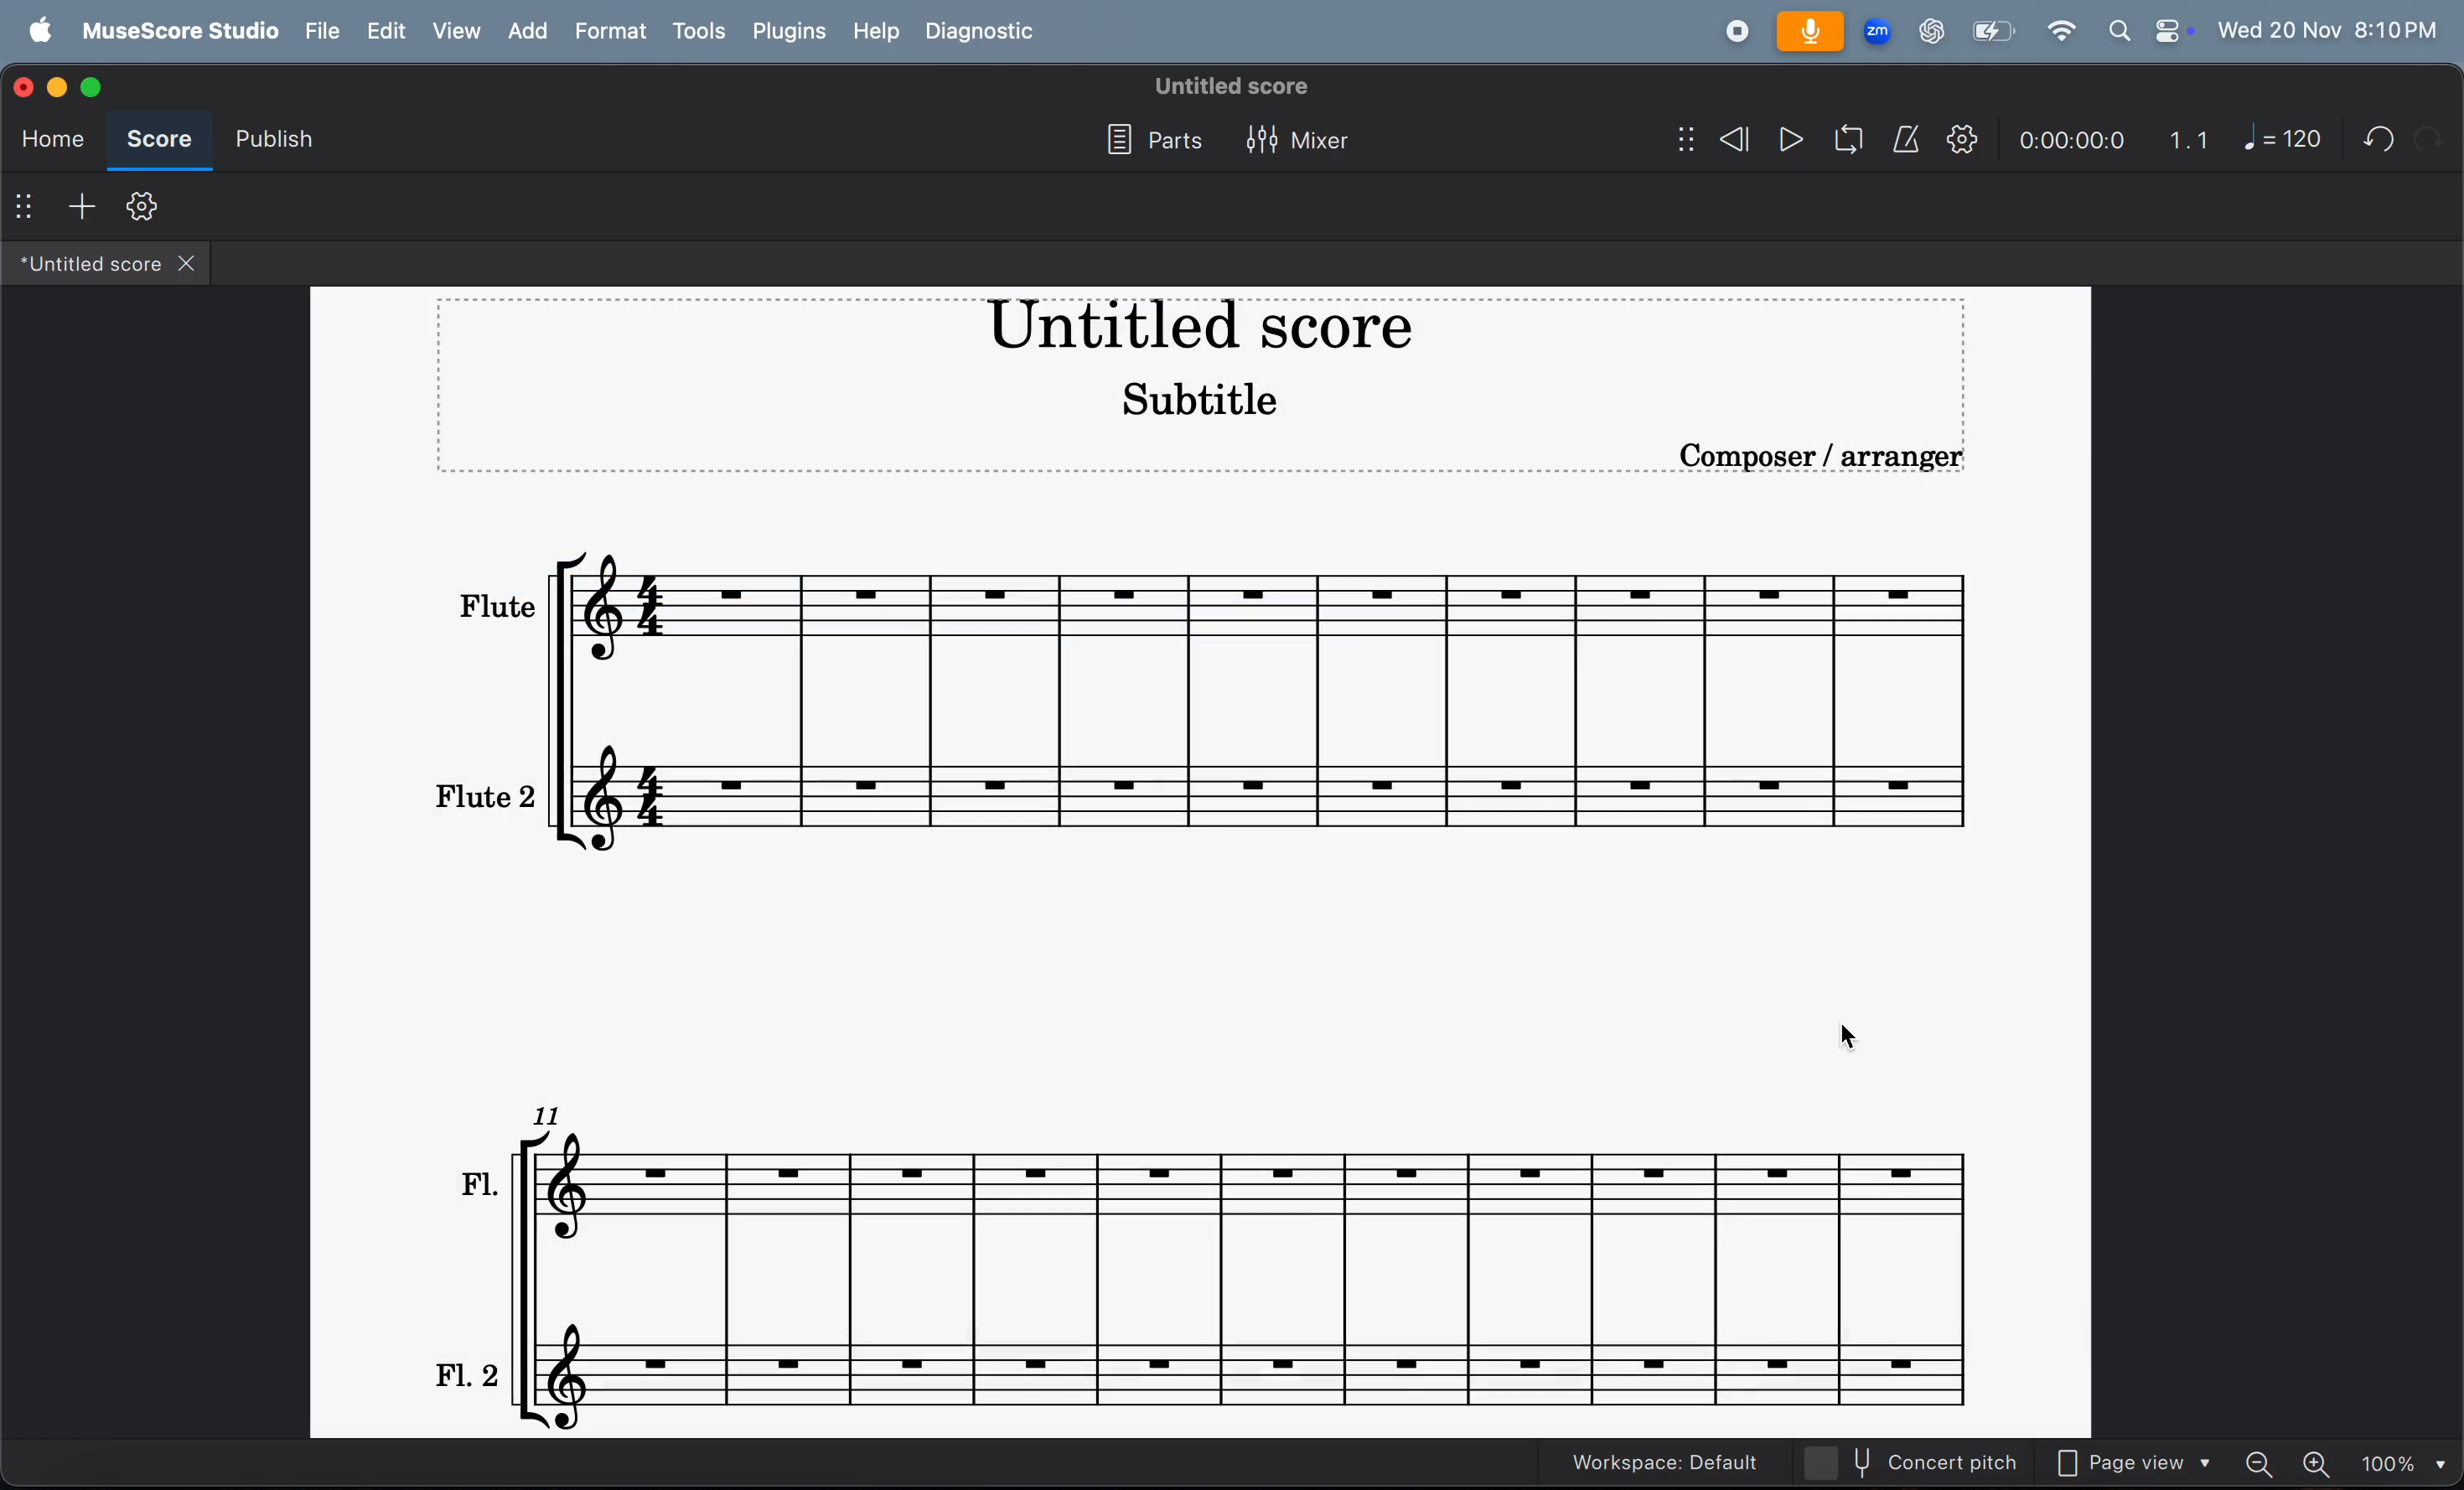 The height and width of the screenshot is (1490, 2464). What do you see at coordinates (1784, 137) in the screenshot?
I see `play` at bounding box center [1784, 137].